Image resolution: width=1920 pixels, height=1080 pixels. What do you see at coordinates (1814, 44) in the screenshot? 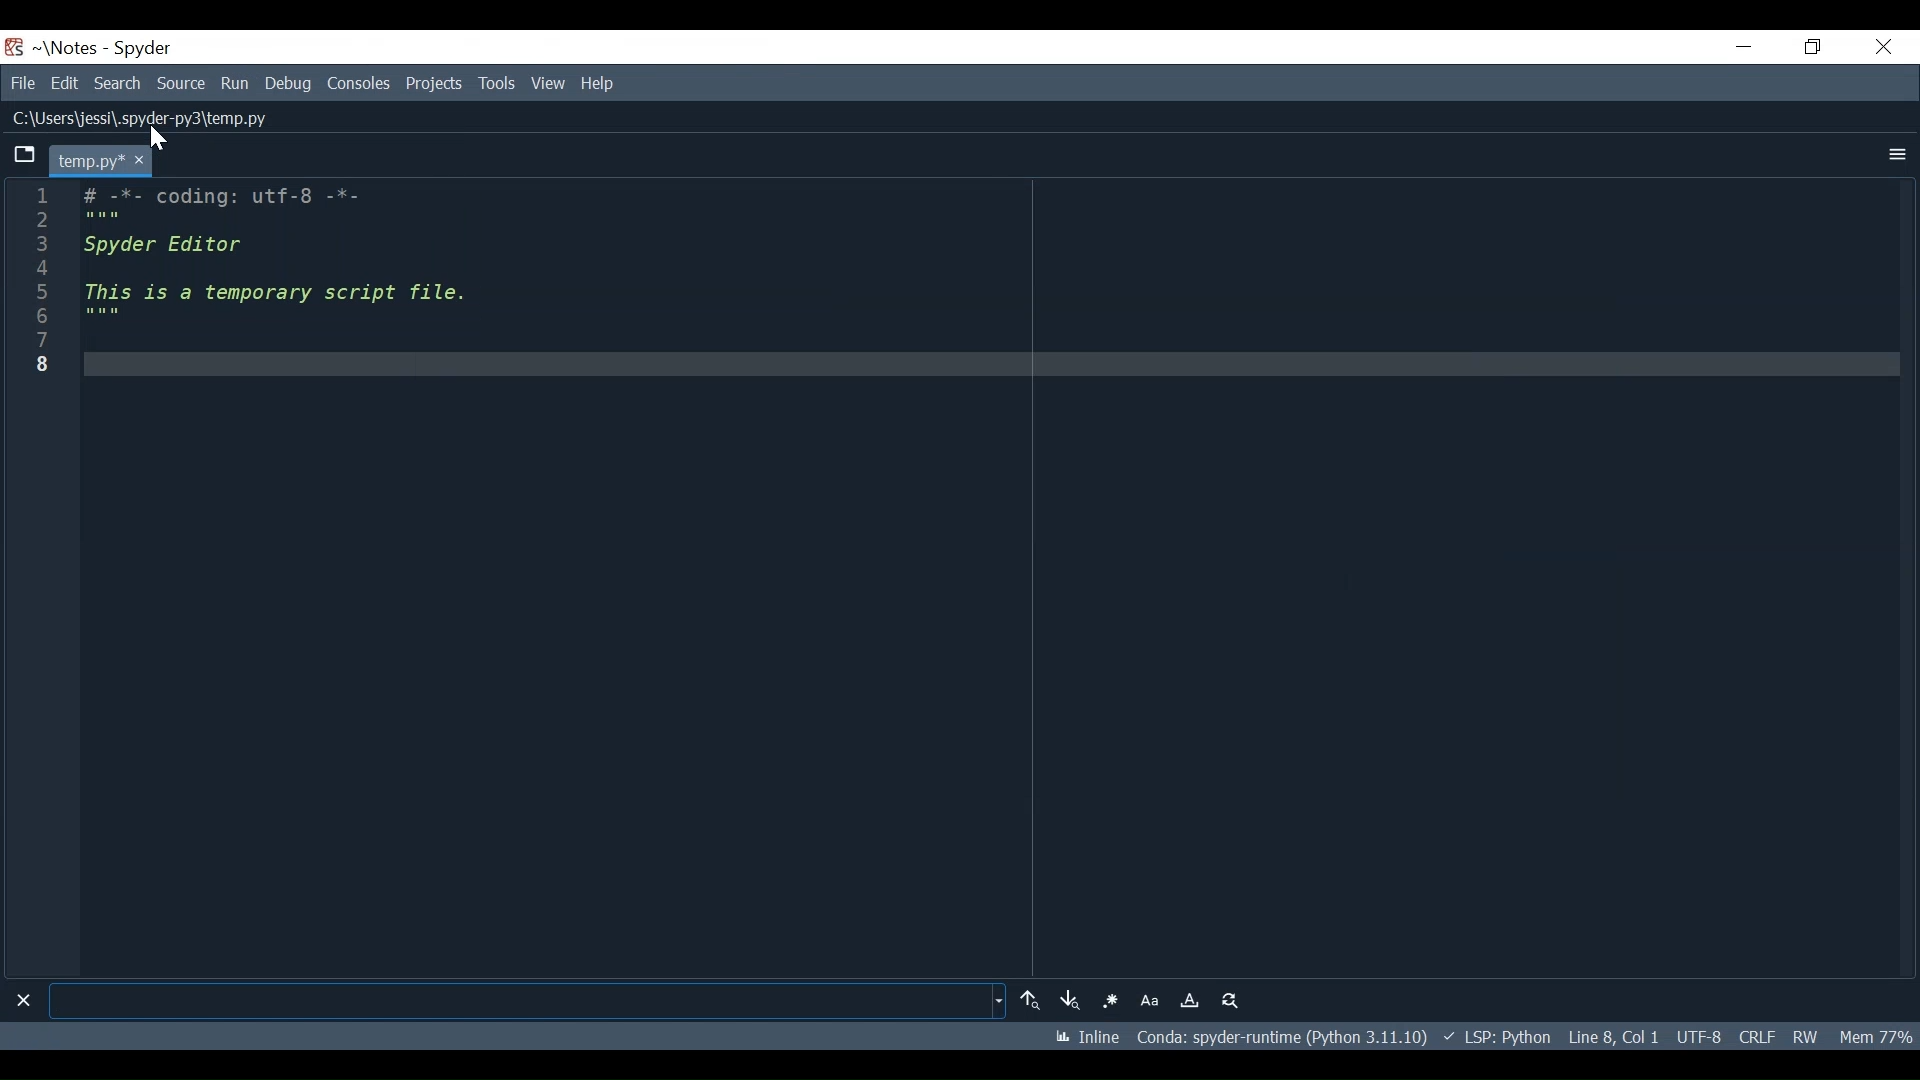
I see `Restore` at bounding box center [1814, 44].